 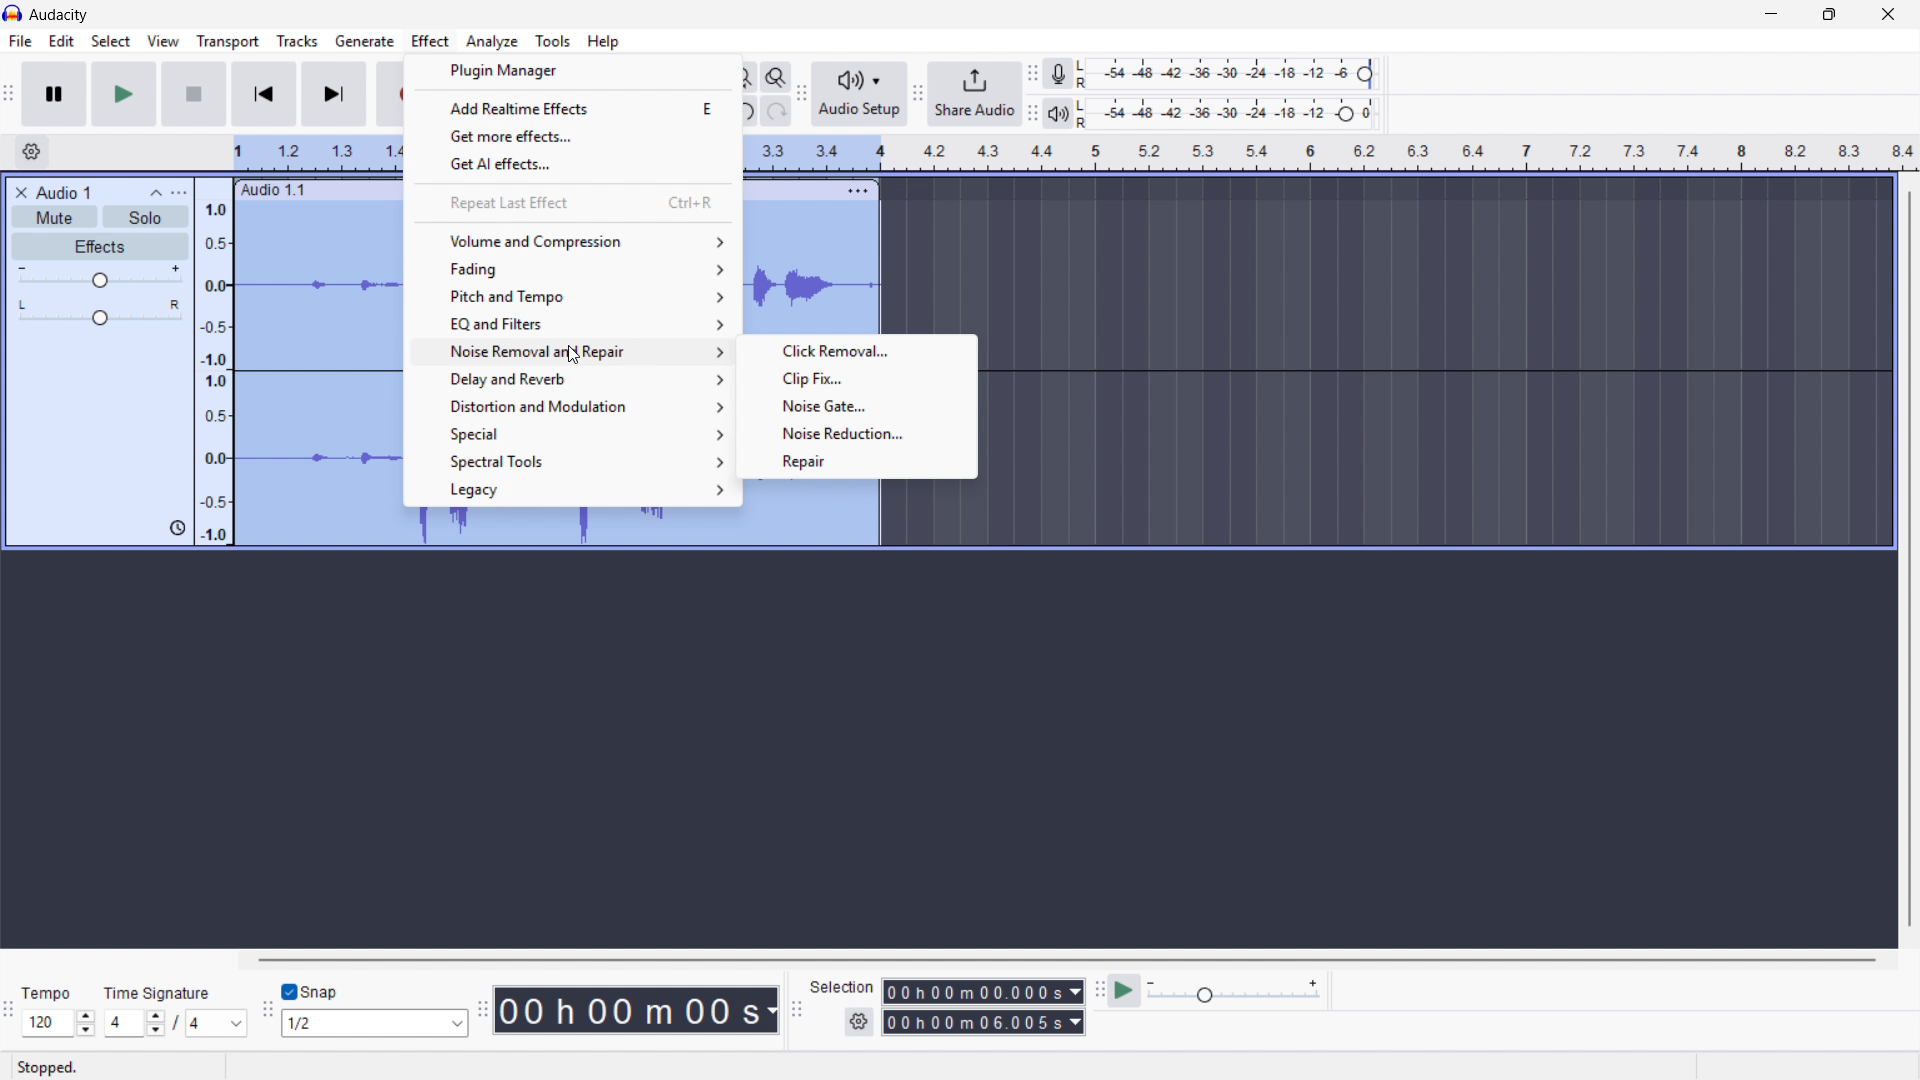 What do you see at coordinates (8, 96) in the screenshot?
I see `Transport toolbar ` at bounding box center [8, 96].